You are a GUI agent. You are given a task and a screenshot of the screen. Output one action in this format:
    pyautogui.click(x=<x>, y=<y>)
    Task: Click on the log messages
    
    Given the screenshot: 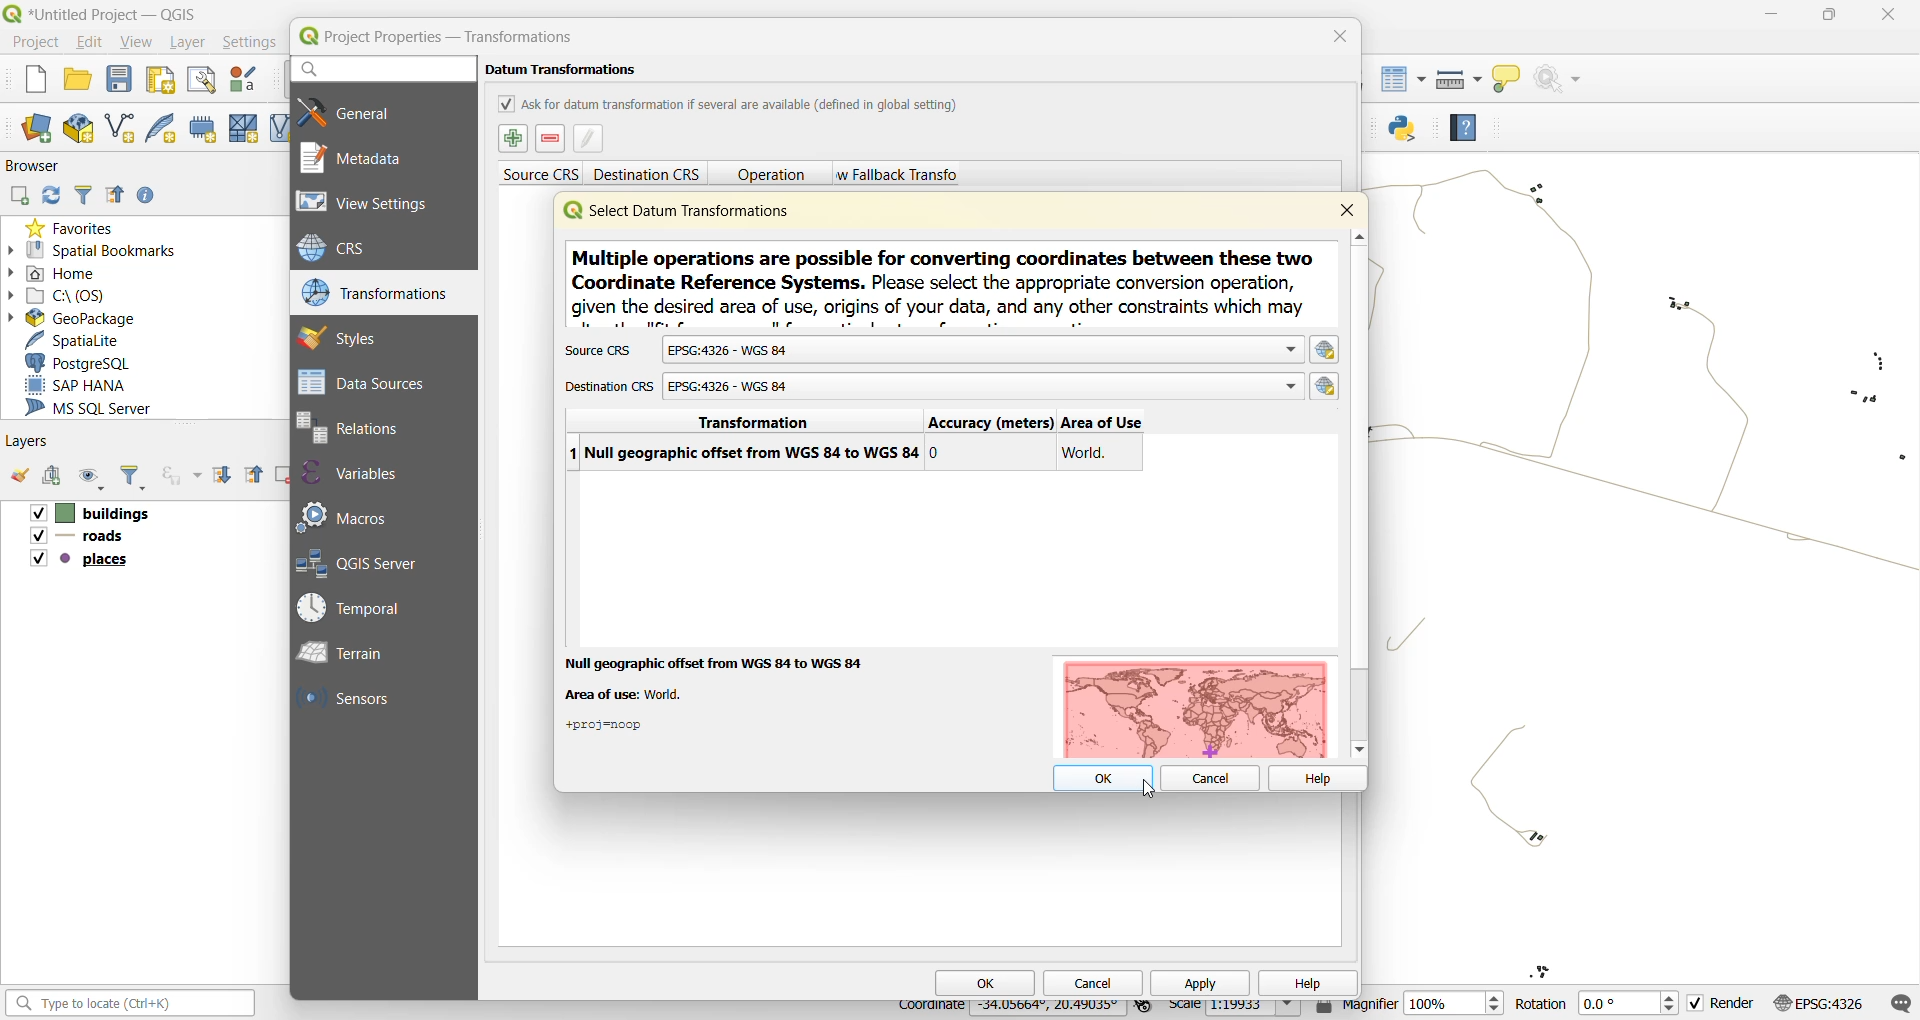 What is the action you would take?
    pyautogui.click(x=1898, y=1002)
    